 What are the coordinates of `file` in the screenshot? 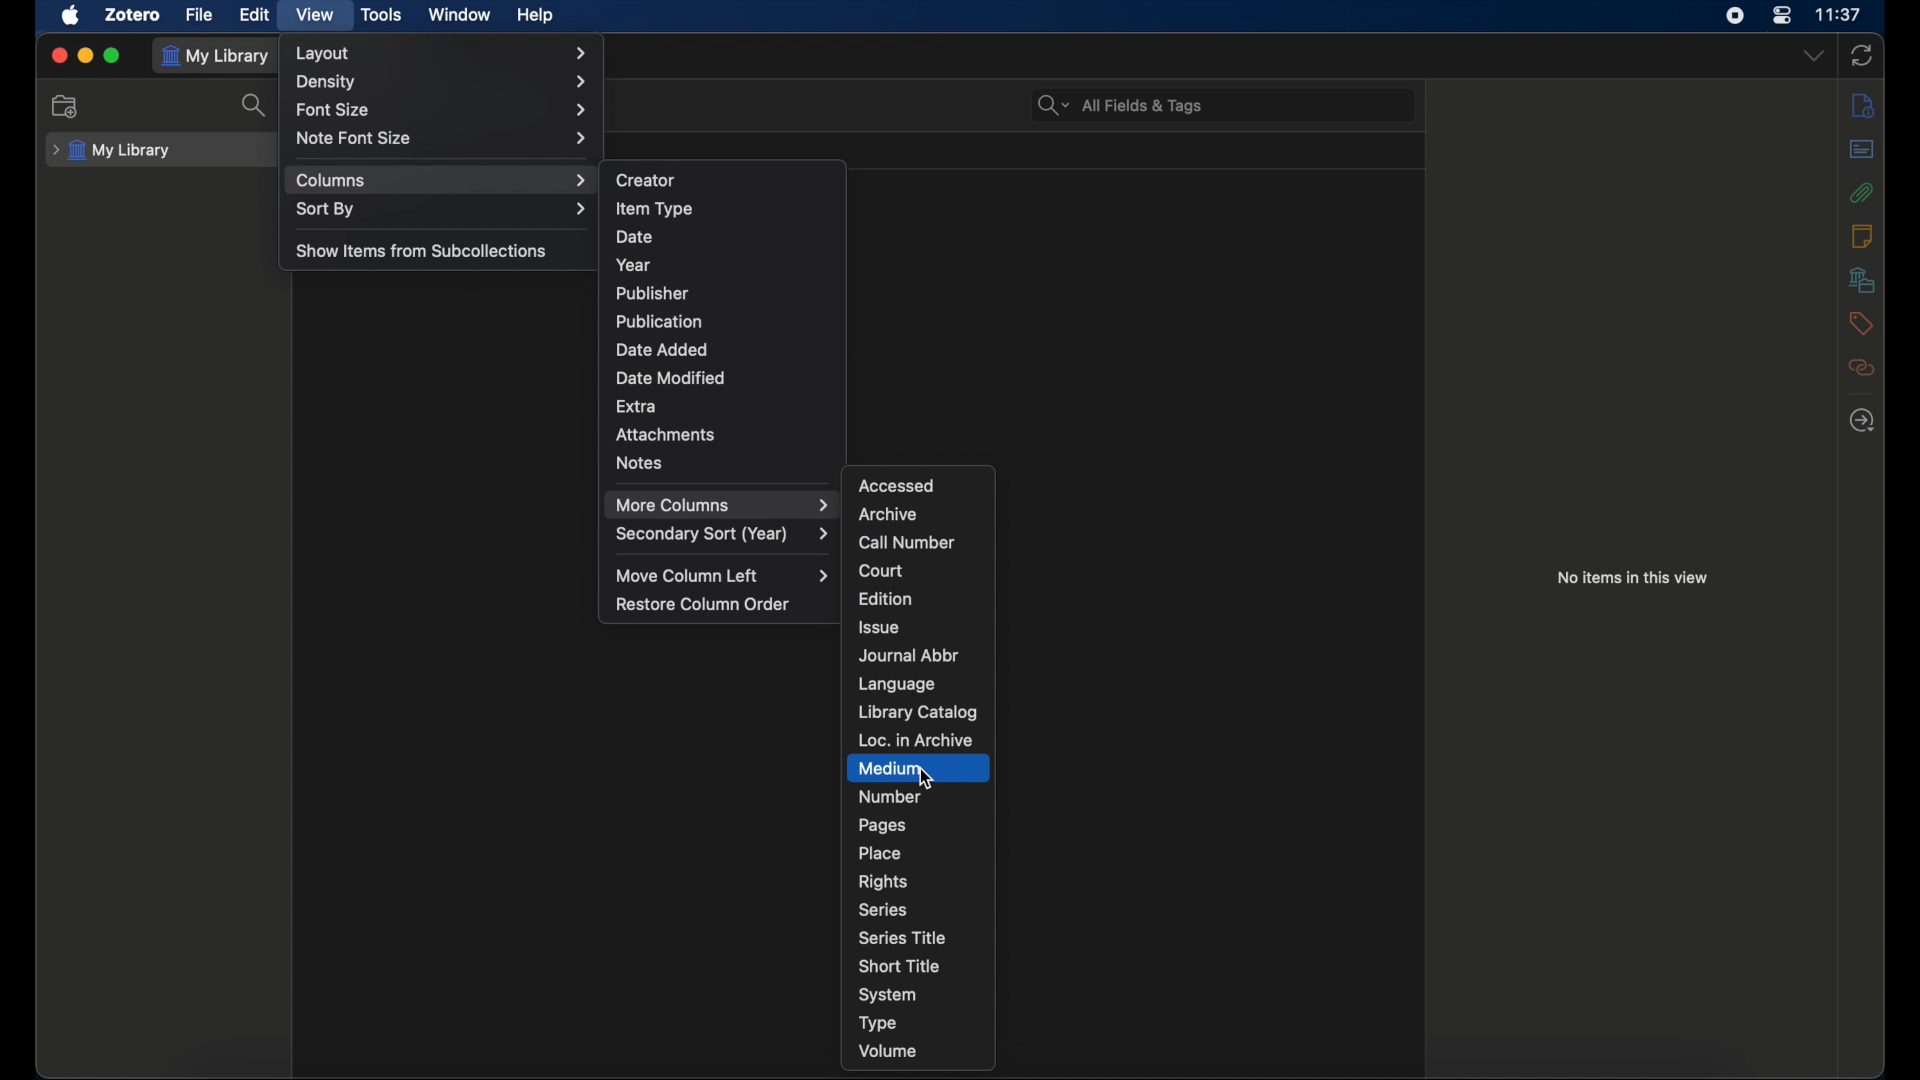 It's located at (200, 15).